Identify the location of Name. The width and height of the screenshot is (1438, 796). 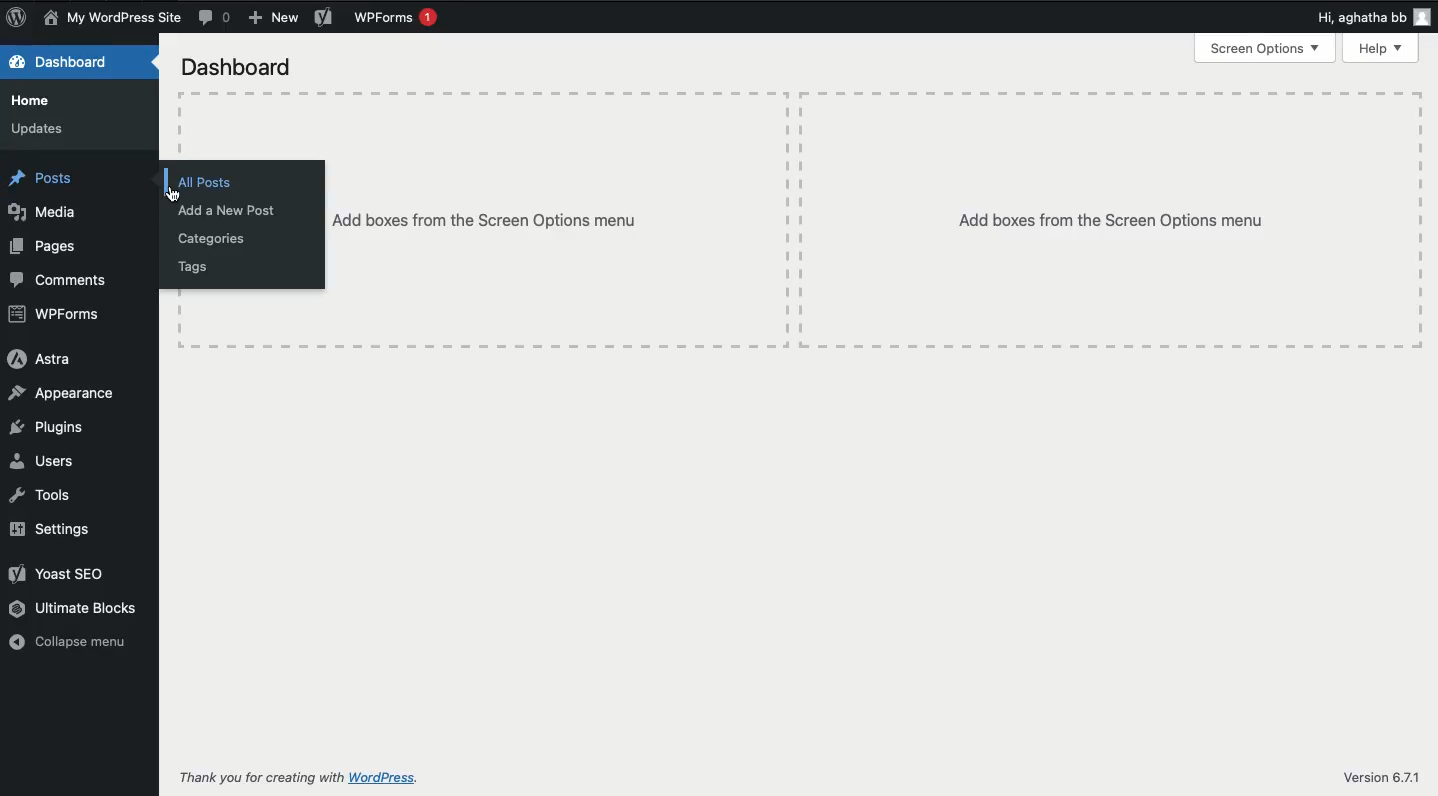
(115, 19).